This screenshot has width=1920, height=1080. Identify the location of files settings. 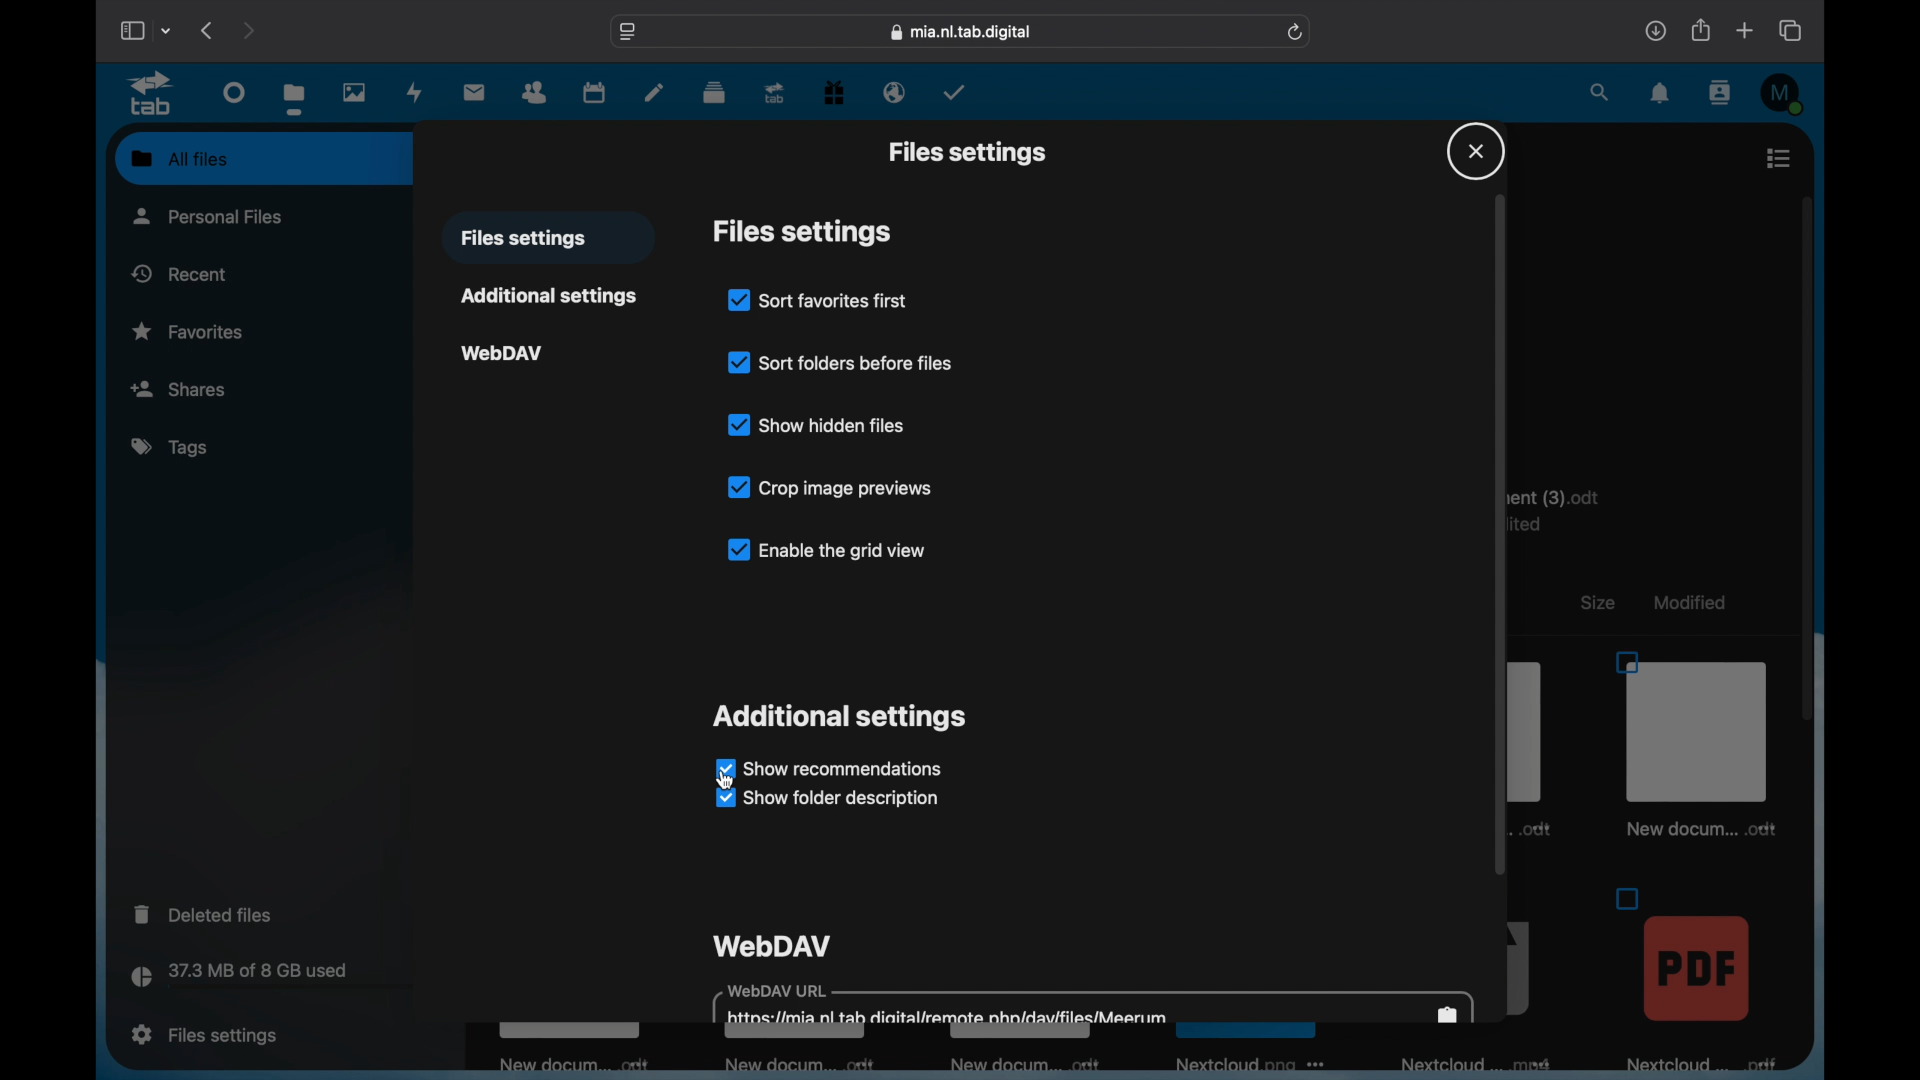
(204, 1033).